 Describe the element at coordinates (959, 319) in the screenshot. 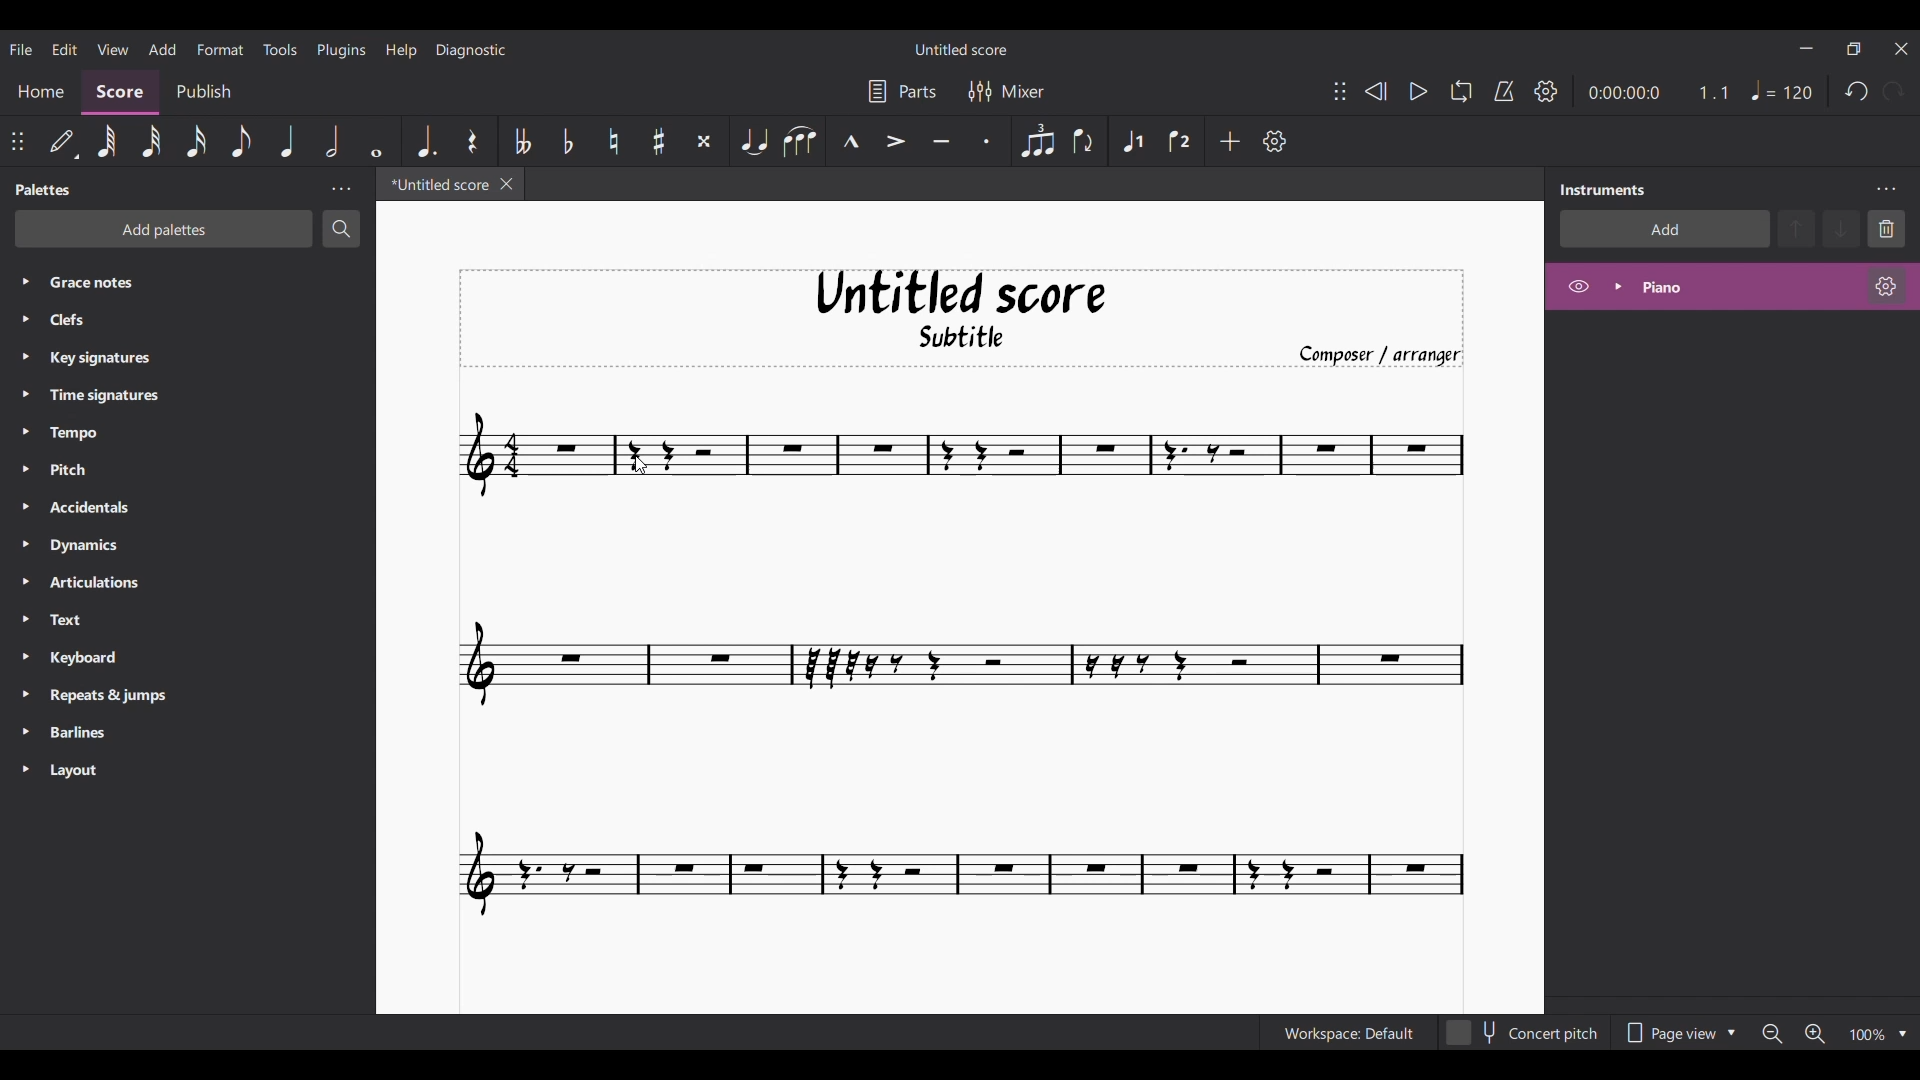

I see `Title, sub-title, and composer name` at that location.